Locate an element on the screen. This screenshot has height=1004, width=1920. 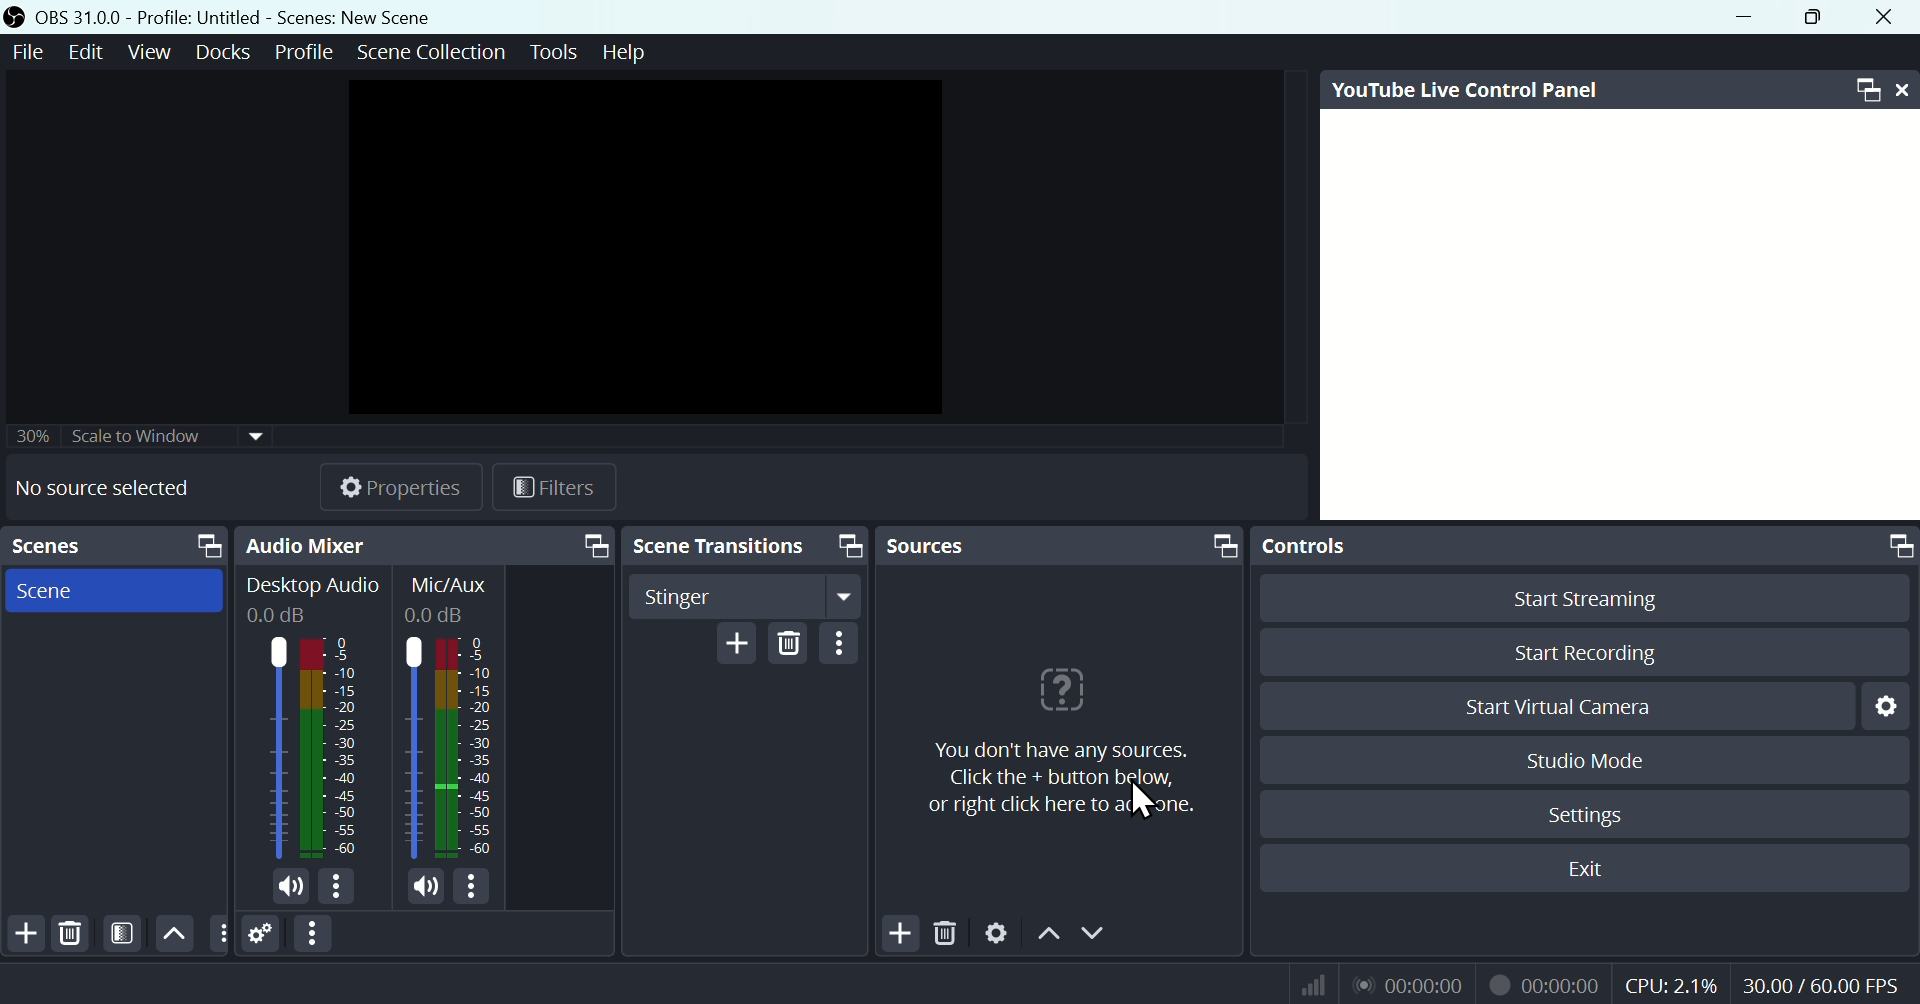
icon is located at coordinates (16, 18).